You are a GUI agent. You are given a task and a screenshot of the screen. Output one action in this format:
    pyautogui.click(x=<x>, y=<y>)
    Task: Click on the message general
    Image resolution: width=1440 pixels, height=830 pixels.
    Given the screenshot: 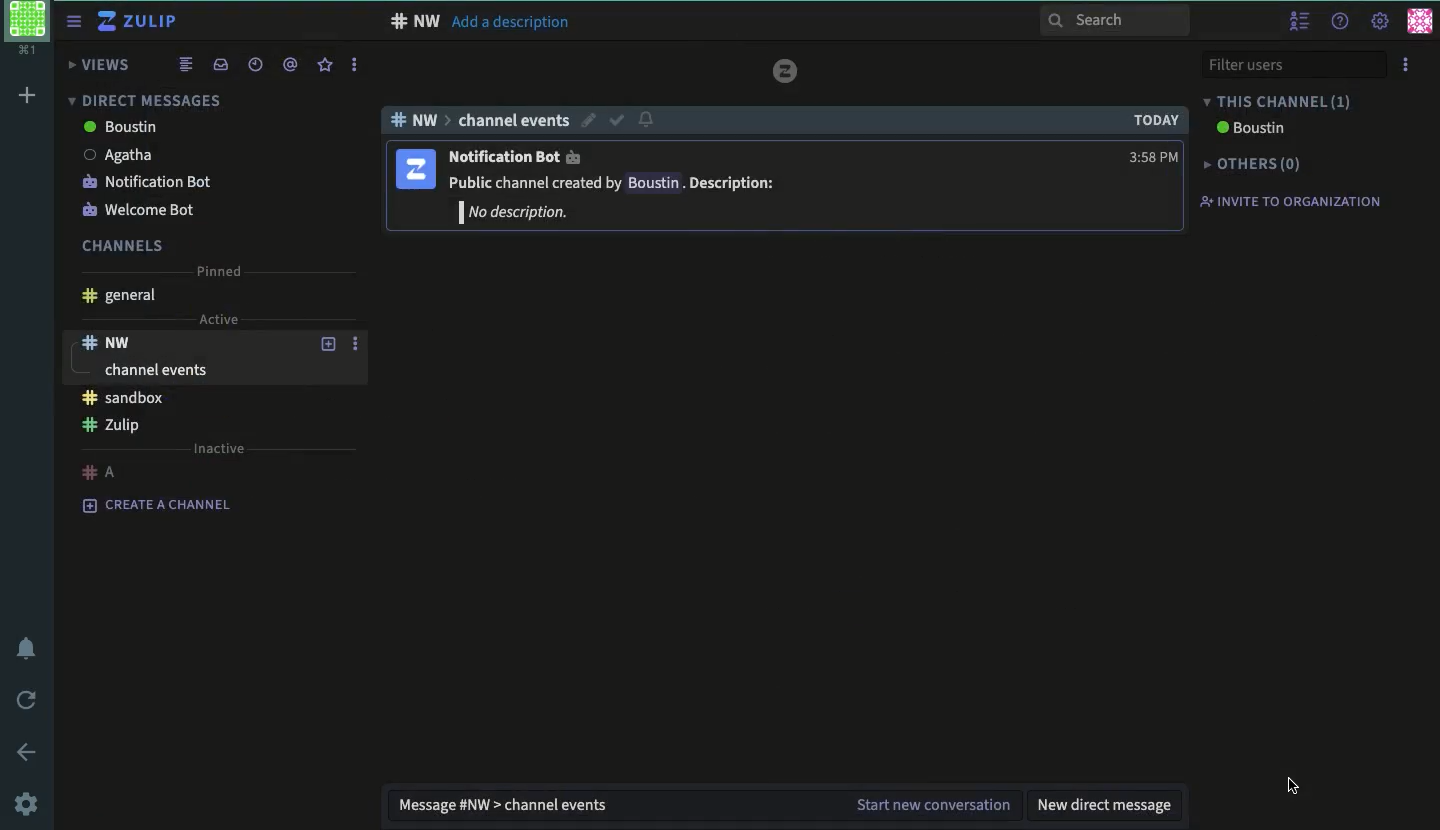 What is the action you would take?
    pyautogui.click(x=497, y=806)
    